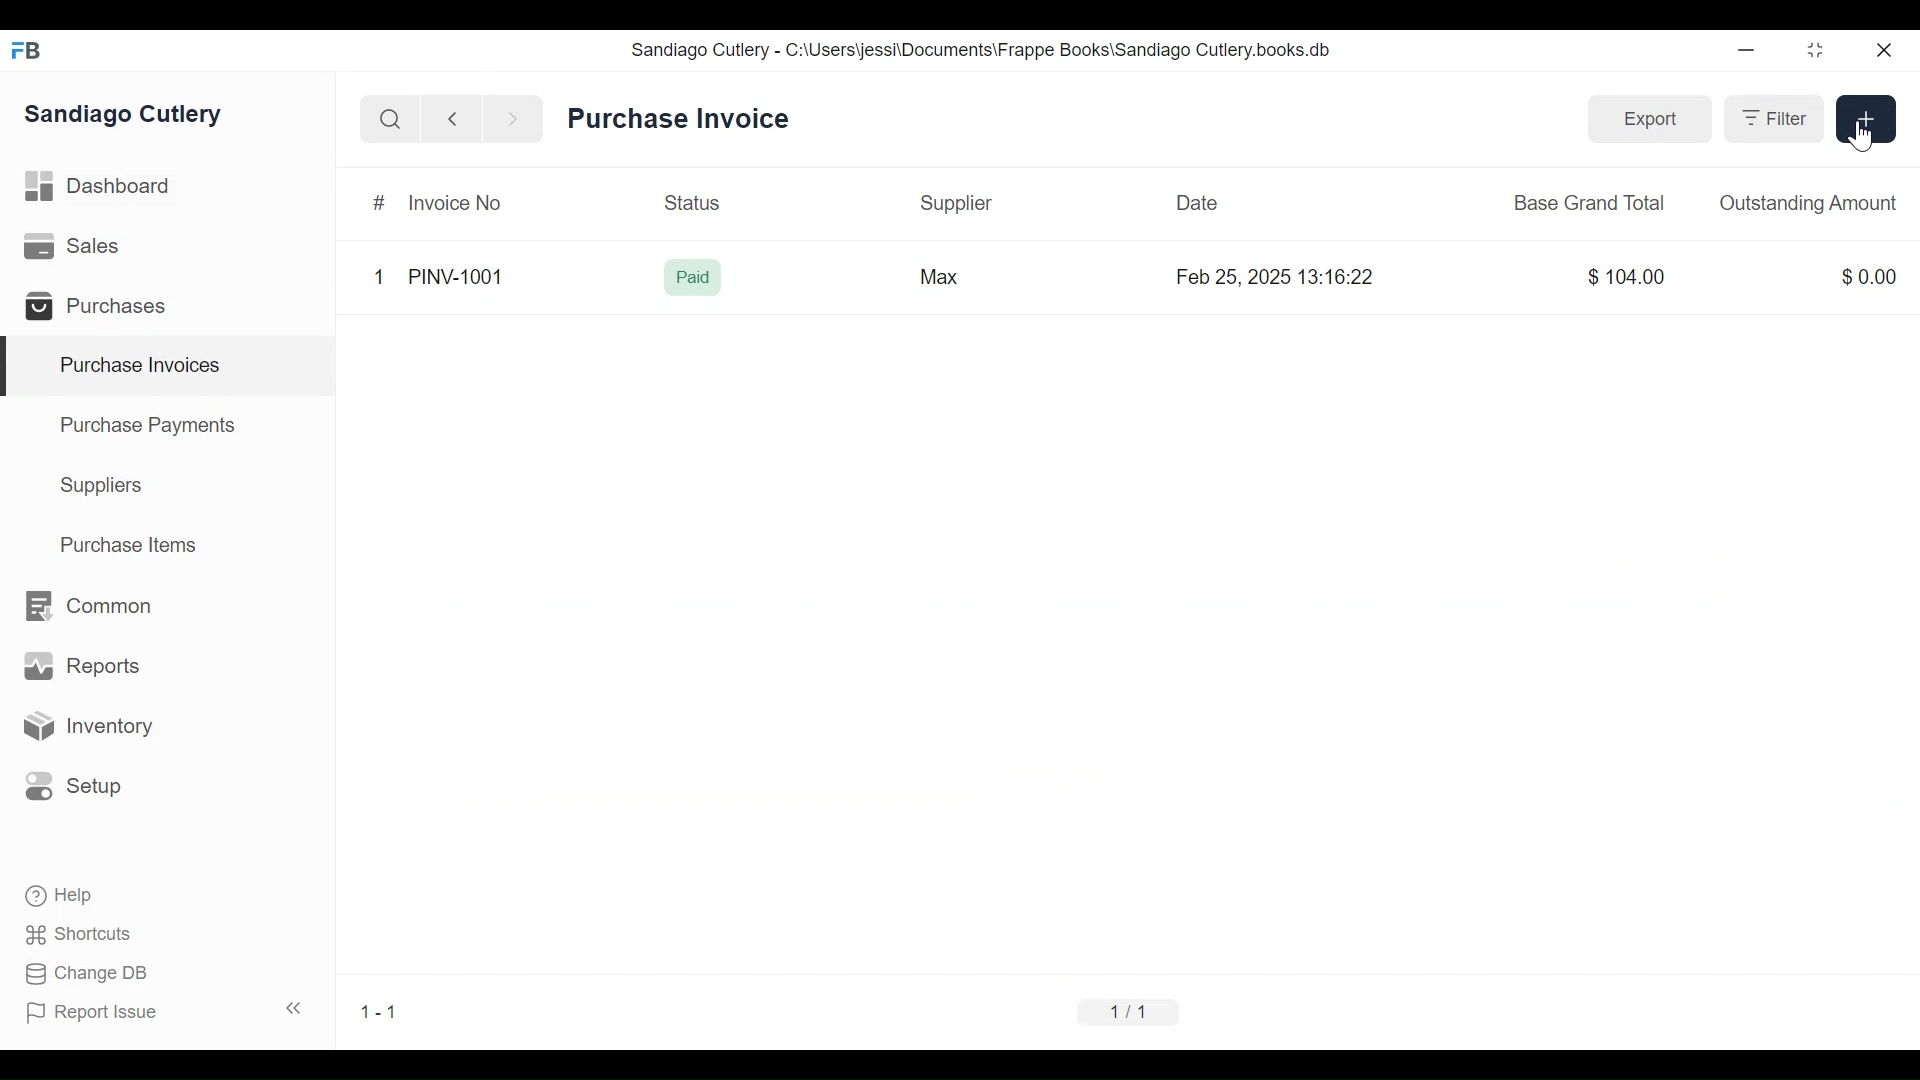 The image size is (1920, 1080). I want to click on Suppliers, so click(102, 486).